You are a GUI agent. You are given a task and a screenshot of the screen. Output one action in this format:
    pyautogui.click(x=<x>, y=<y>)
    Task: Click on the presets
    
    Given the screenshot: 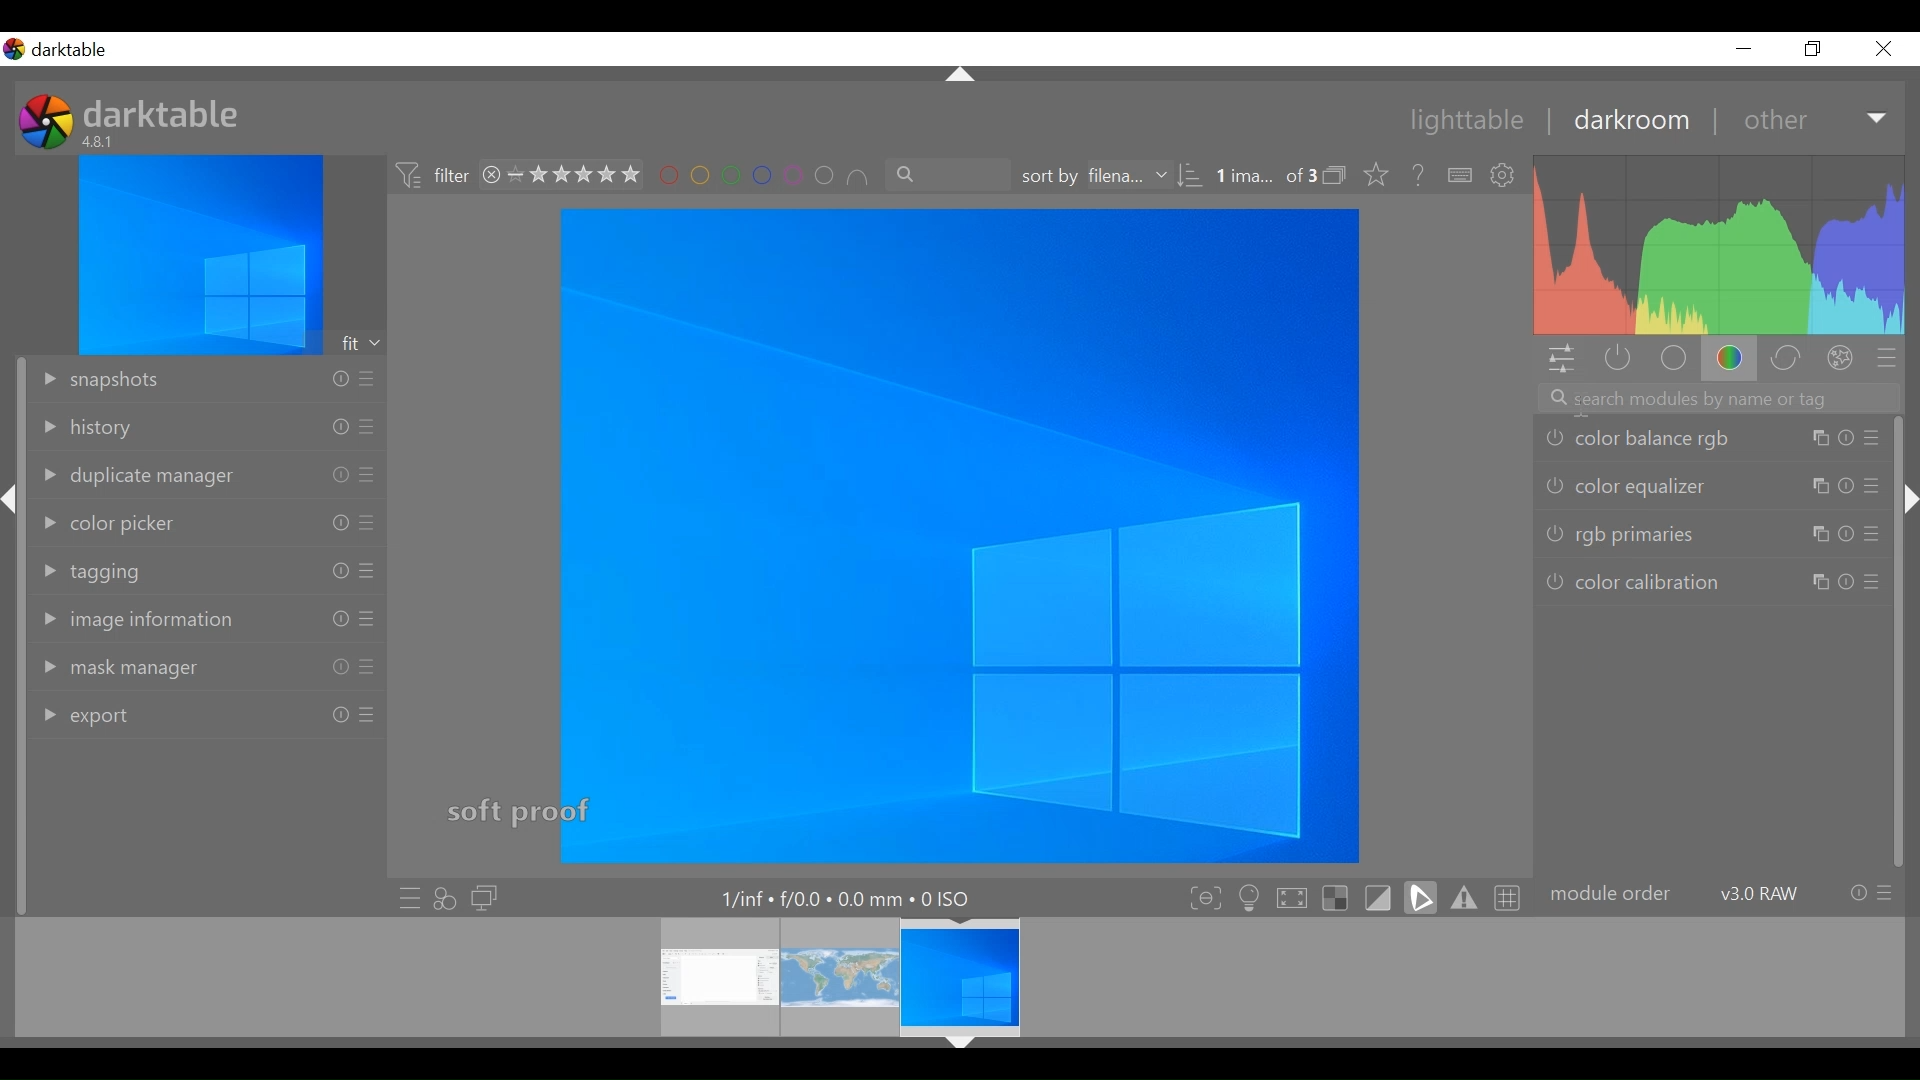 What is the action you would take?
    pyautogui.click(x=368, y=522)
    